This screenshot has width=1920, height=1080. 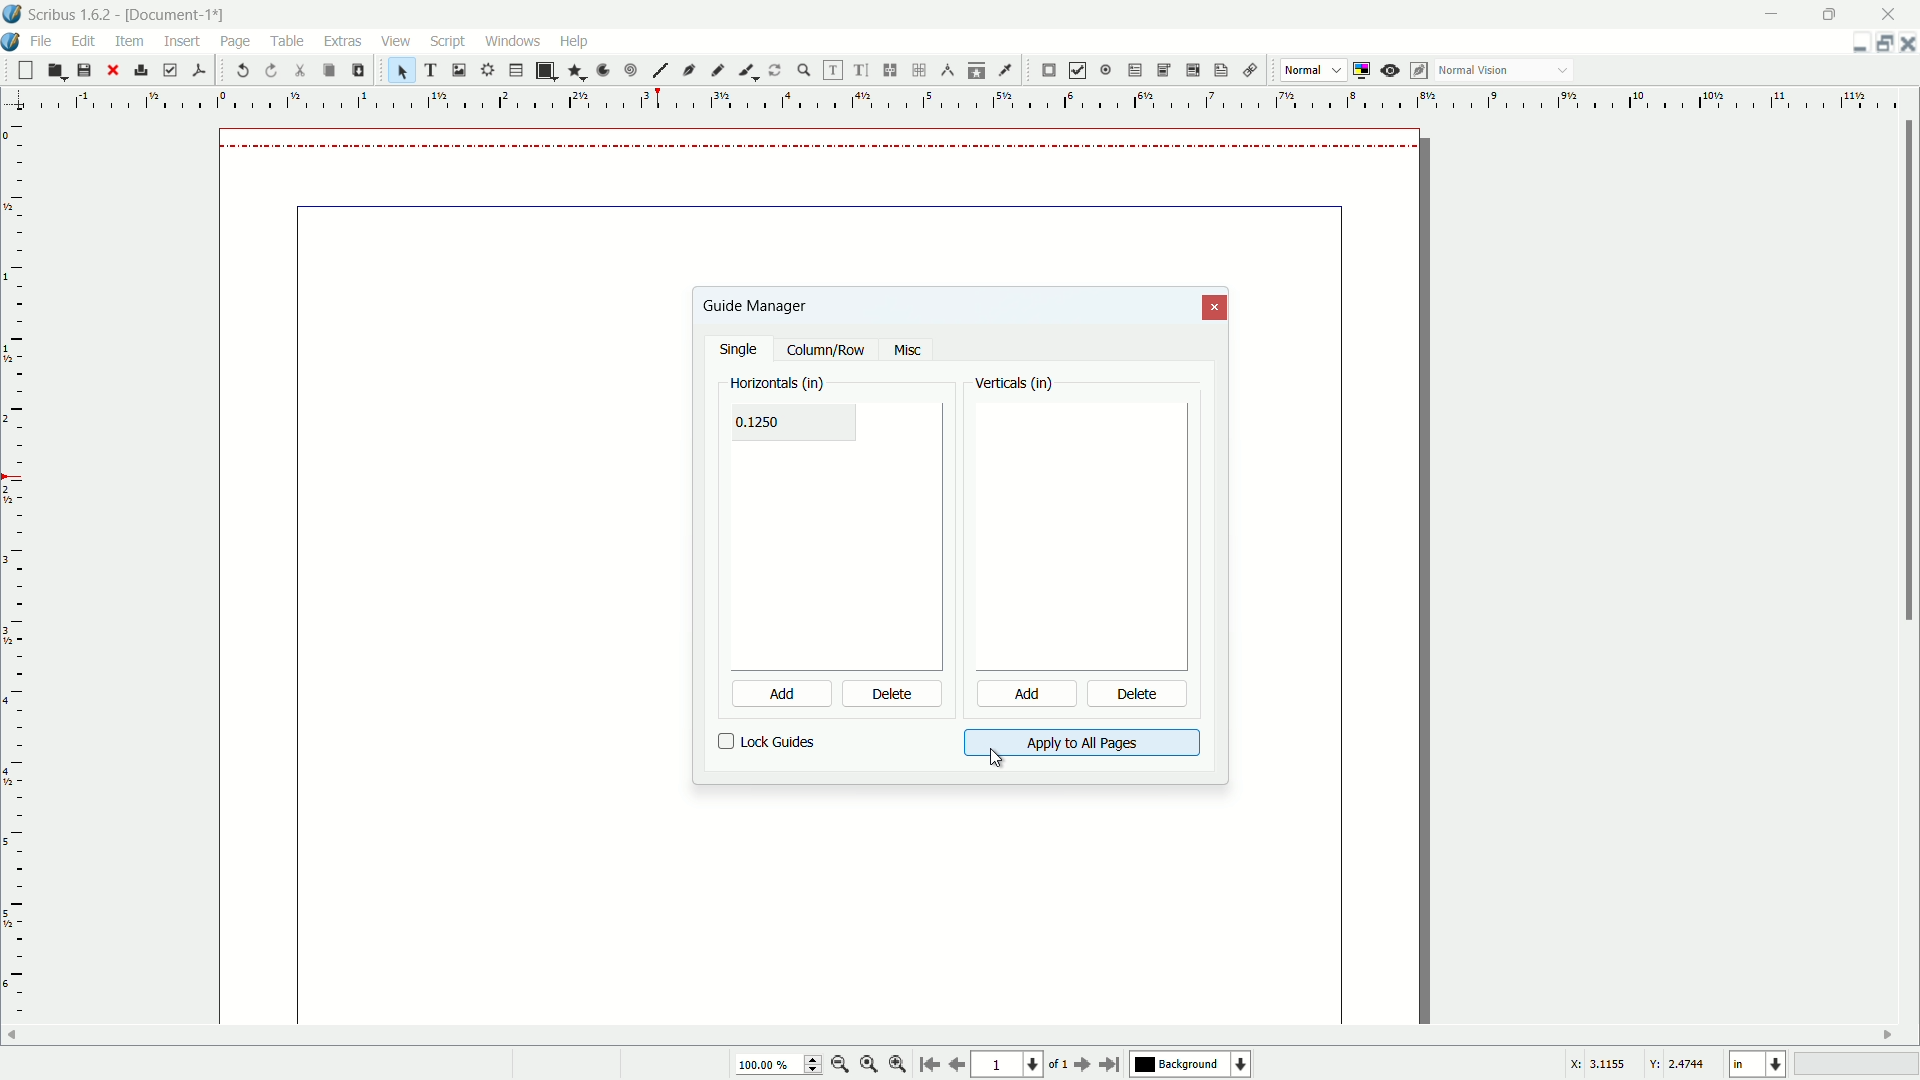 I want to click on bezier curve, so click(x=690, y=72).